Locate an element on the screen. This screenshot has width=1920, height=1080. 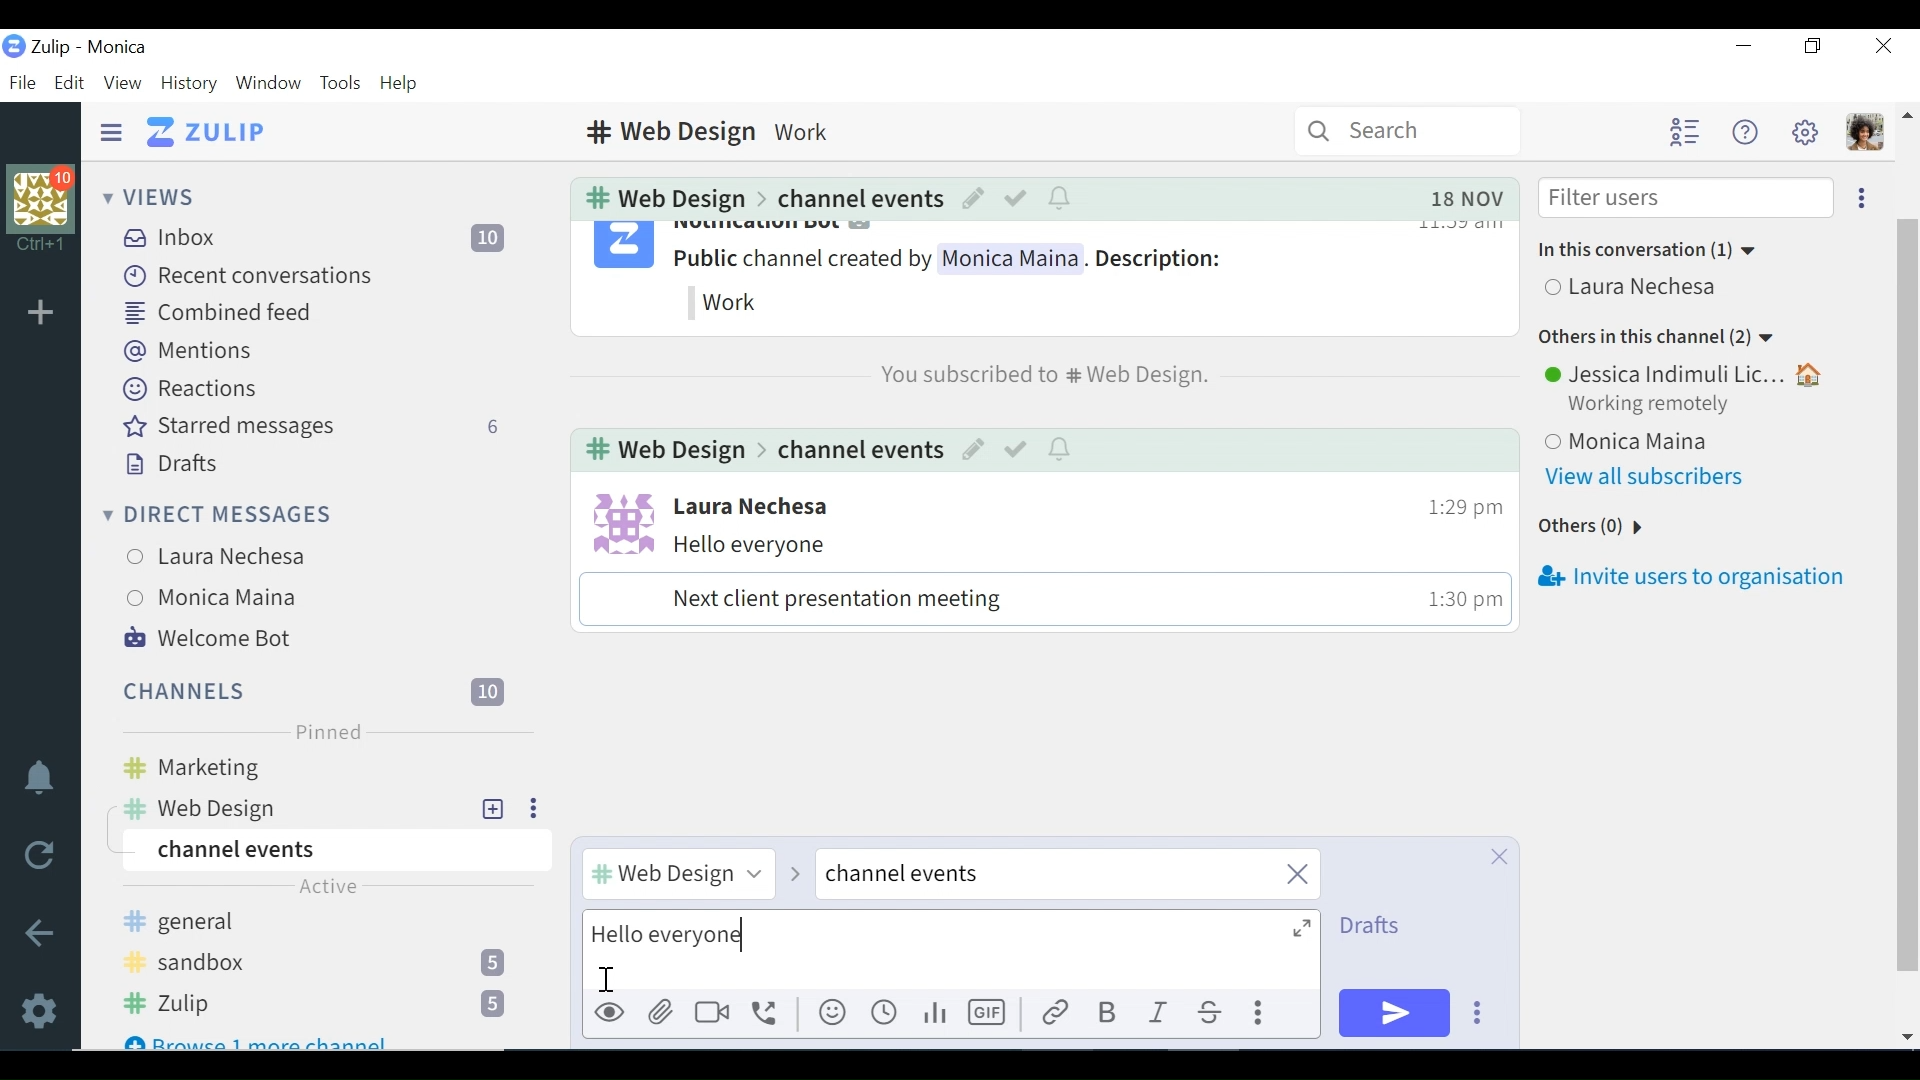
User is located at coordinates (1694, 437).